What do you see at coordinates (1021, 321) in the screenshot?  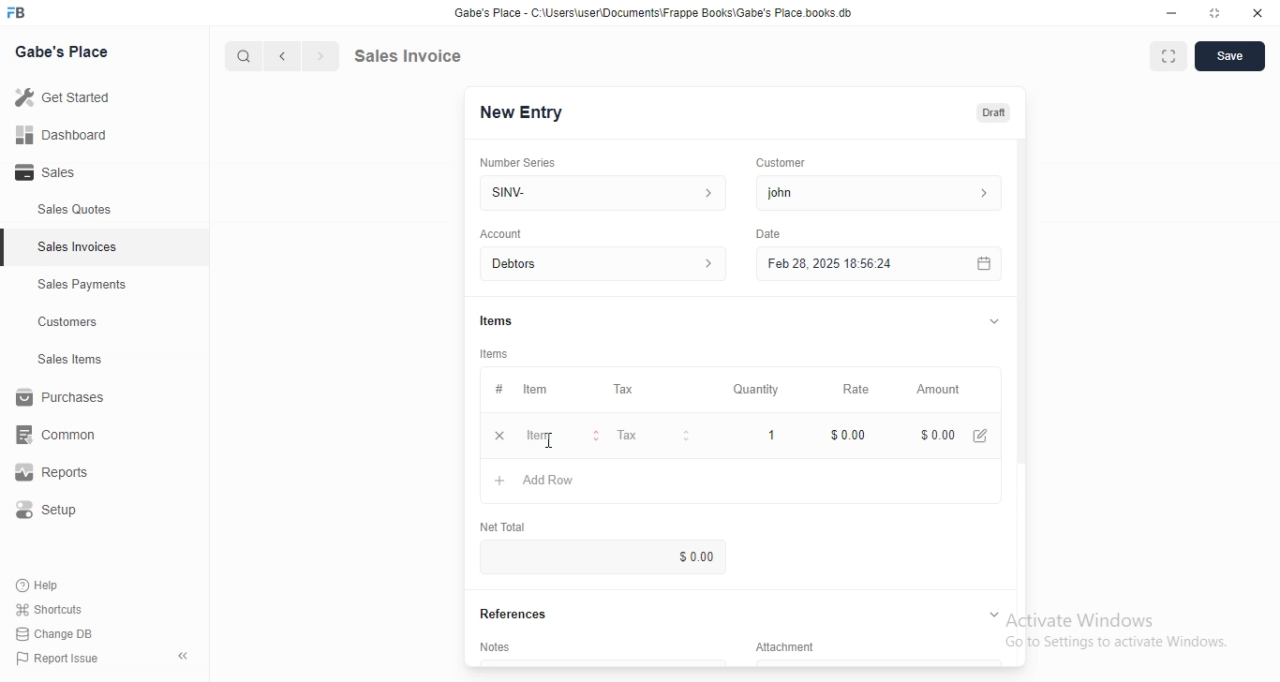 I see `scroll bar` at bounding box center [1021, 321].